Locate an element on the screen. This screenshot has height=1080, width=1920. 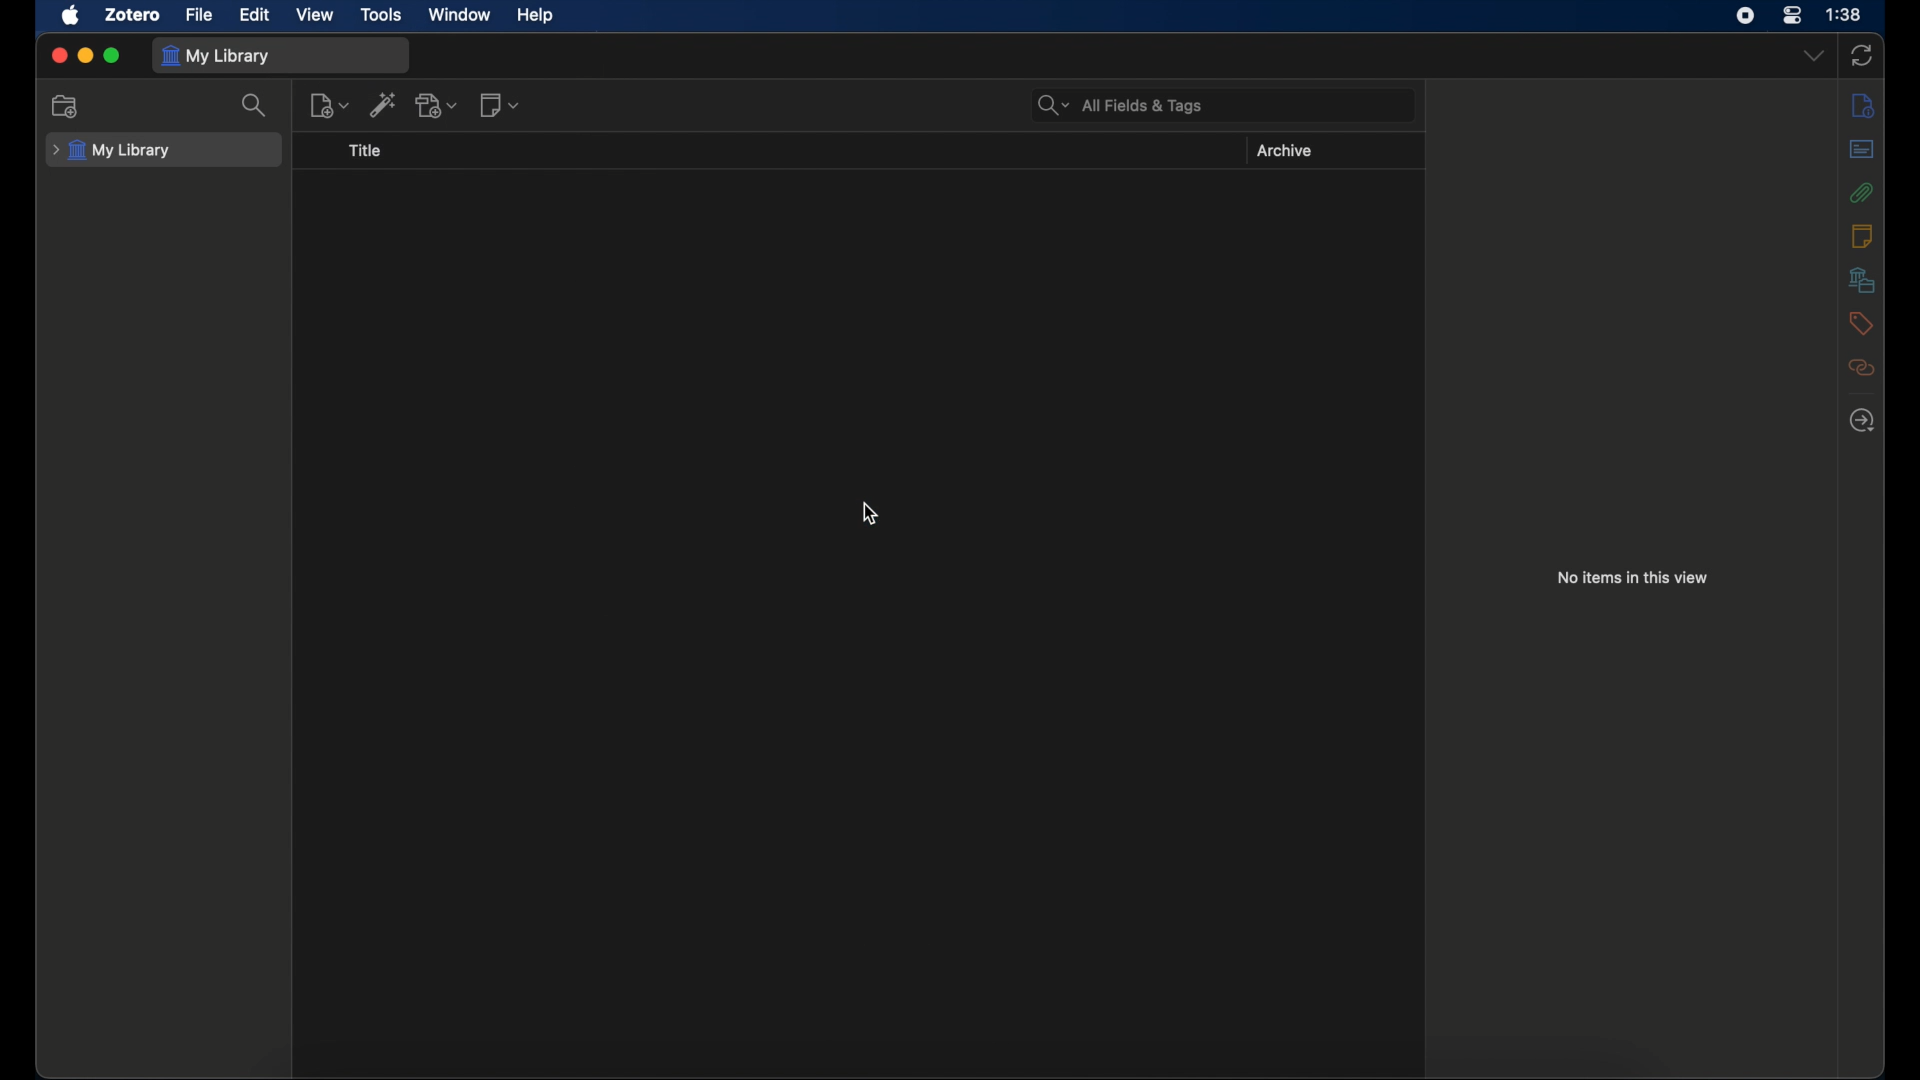
tags is located at coordinates (1862, 323).